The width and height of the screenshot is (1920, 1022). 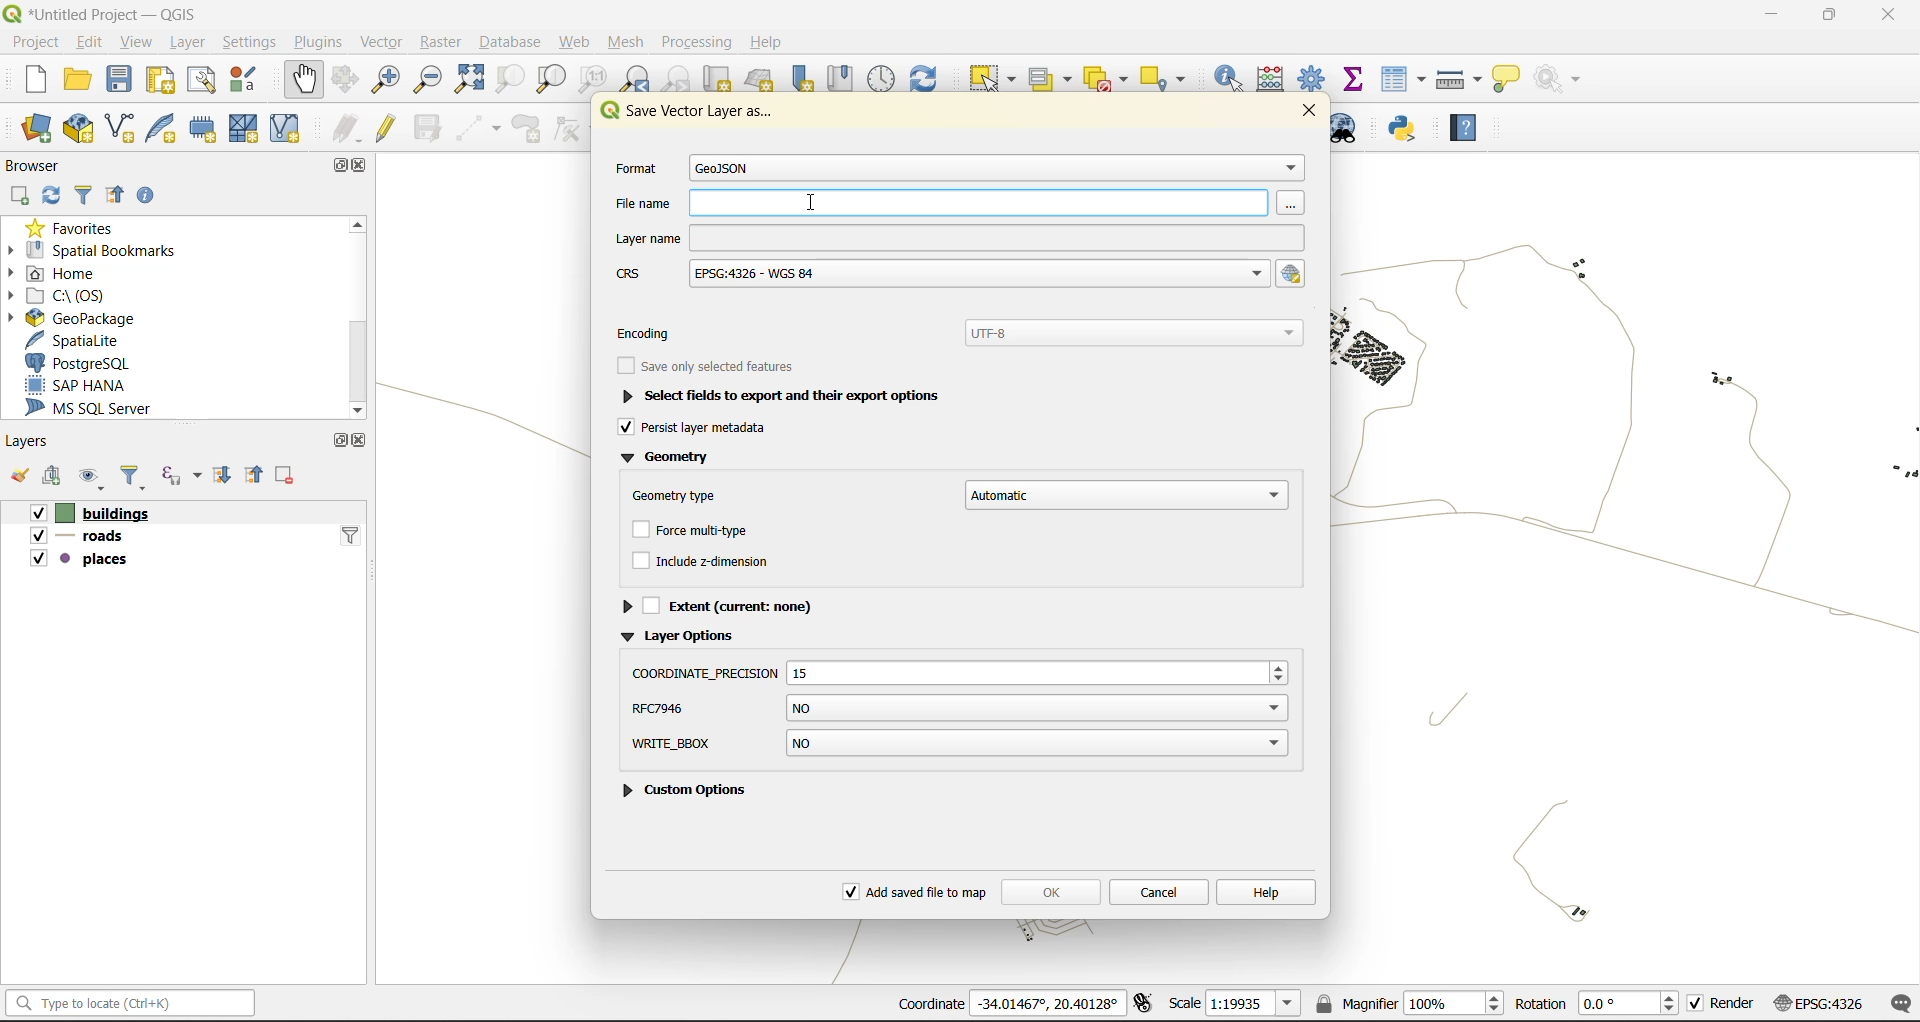 What do you see at coordinates (41, 165) in the screenshot?
I see `browser` at bounding box center [41, 165].